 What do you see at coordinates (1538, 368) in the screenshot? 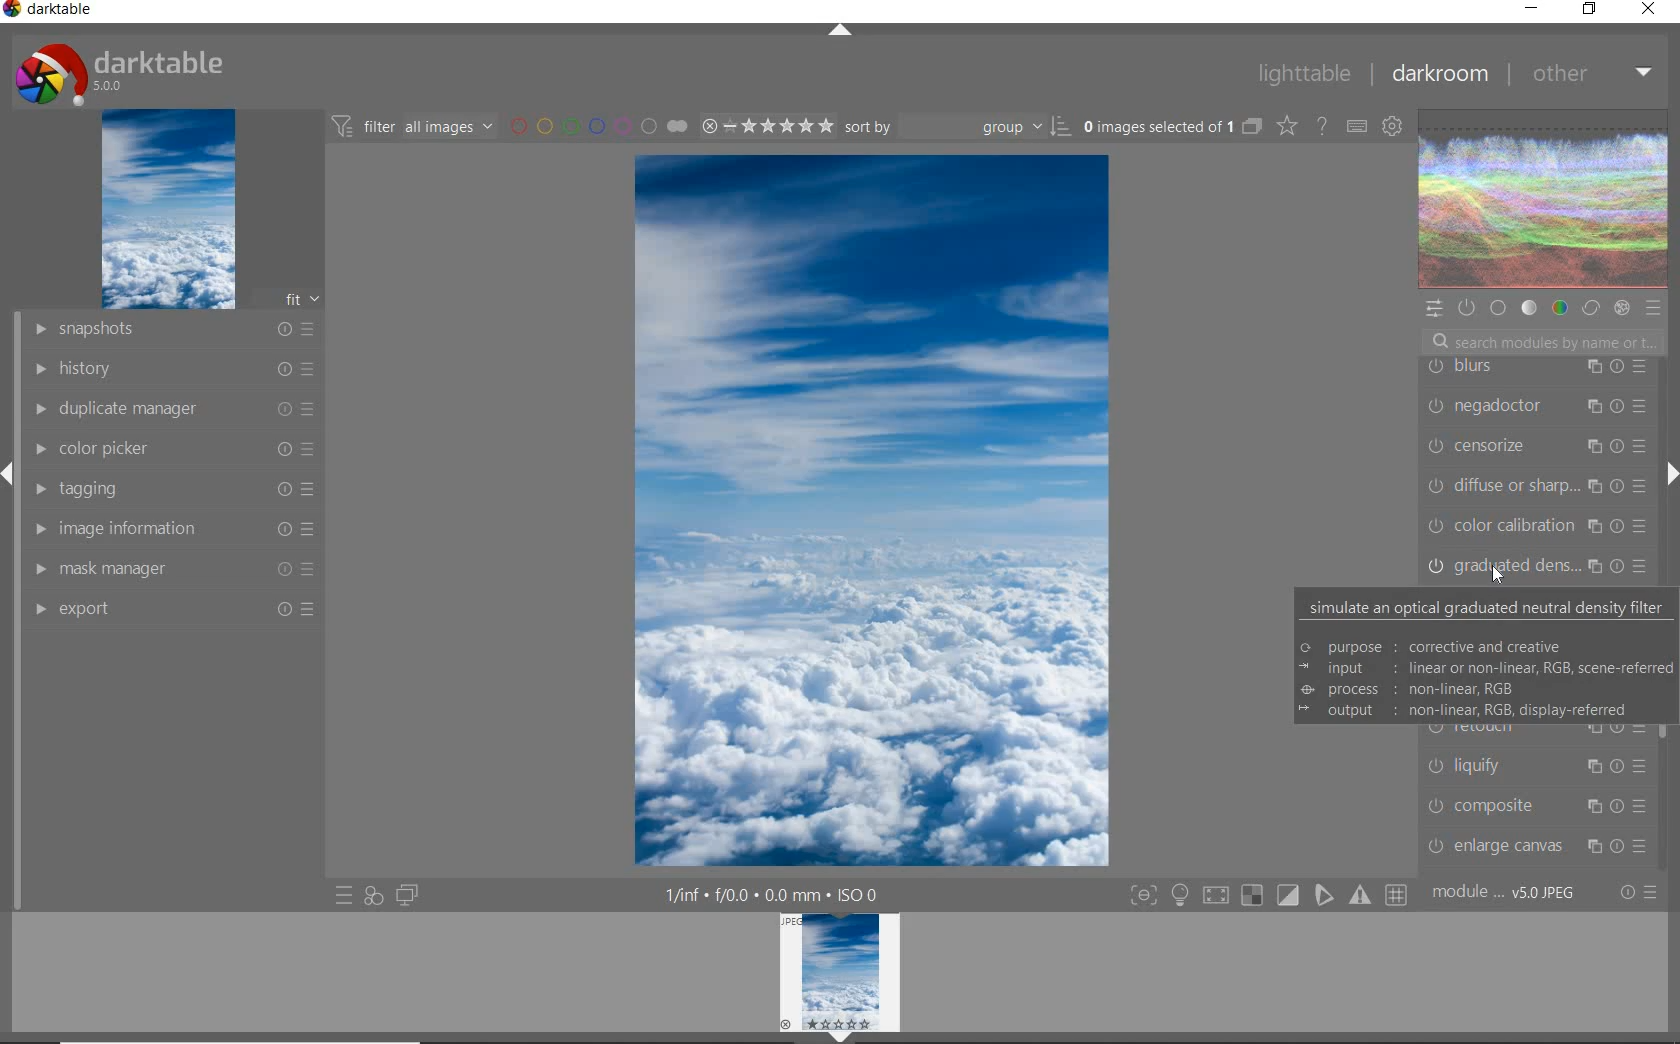
I see `Blur` at bounding box center [1538, 368].